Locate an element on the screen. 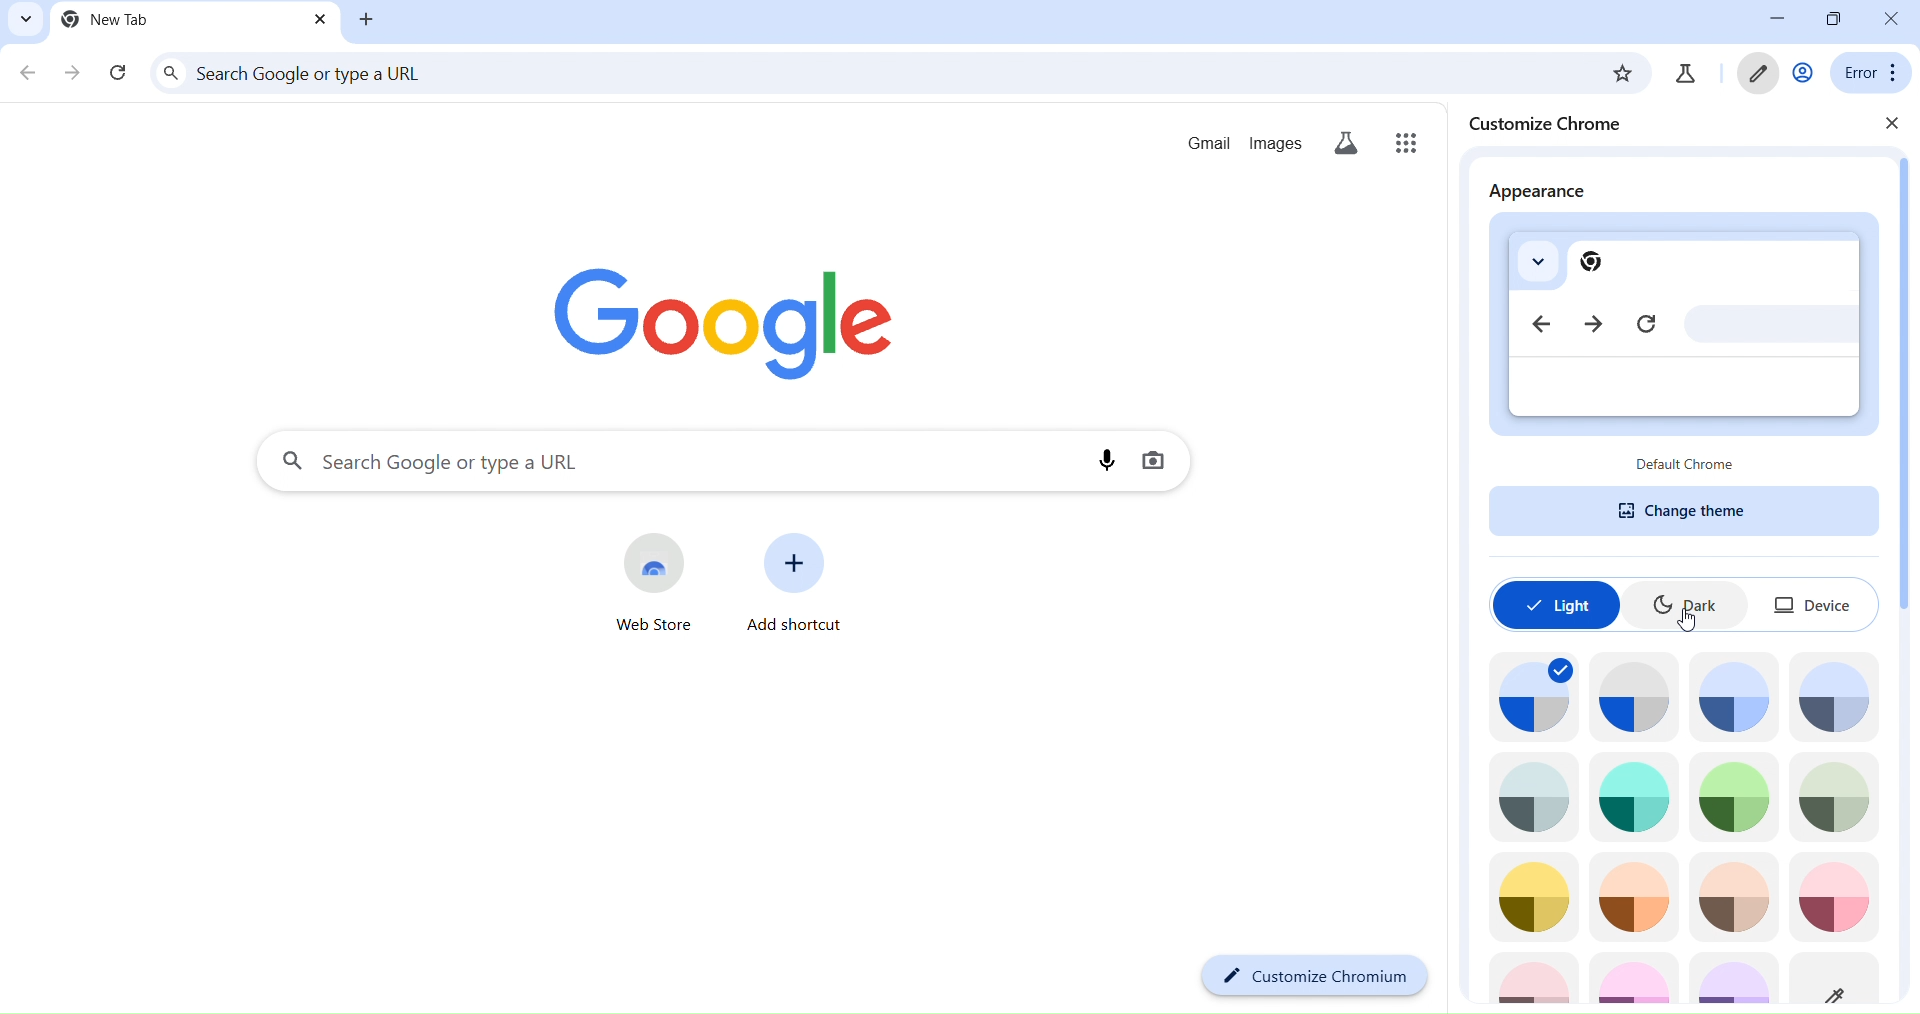  voice search is located at coordinates (1106, 459).